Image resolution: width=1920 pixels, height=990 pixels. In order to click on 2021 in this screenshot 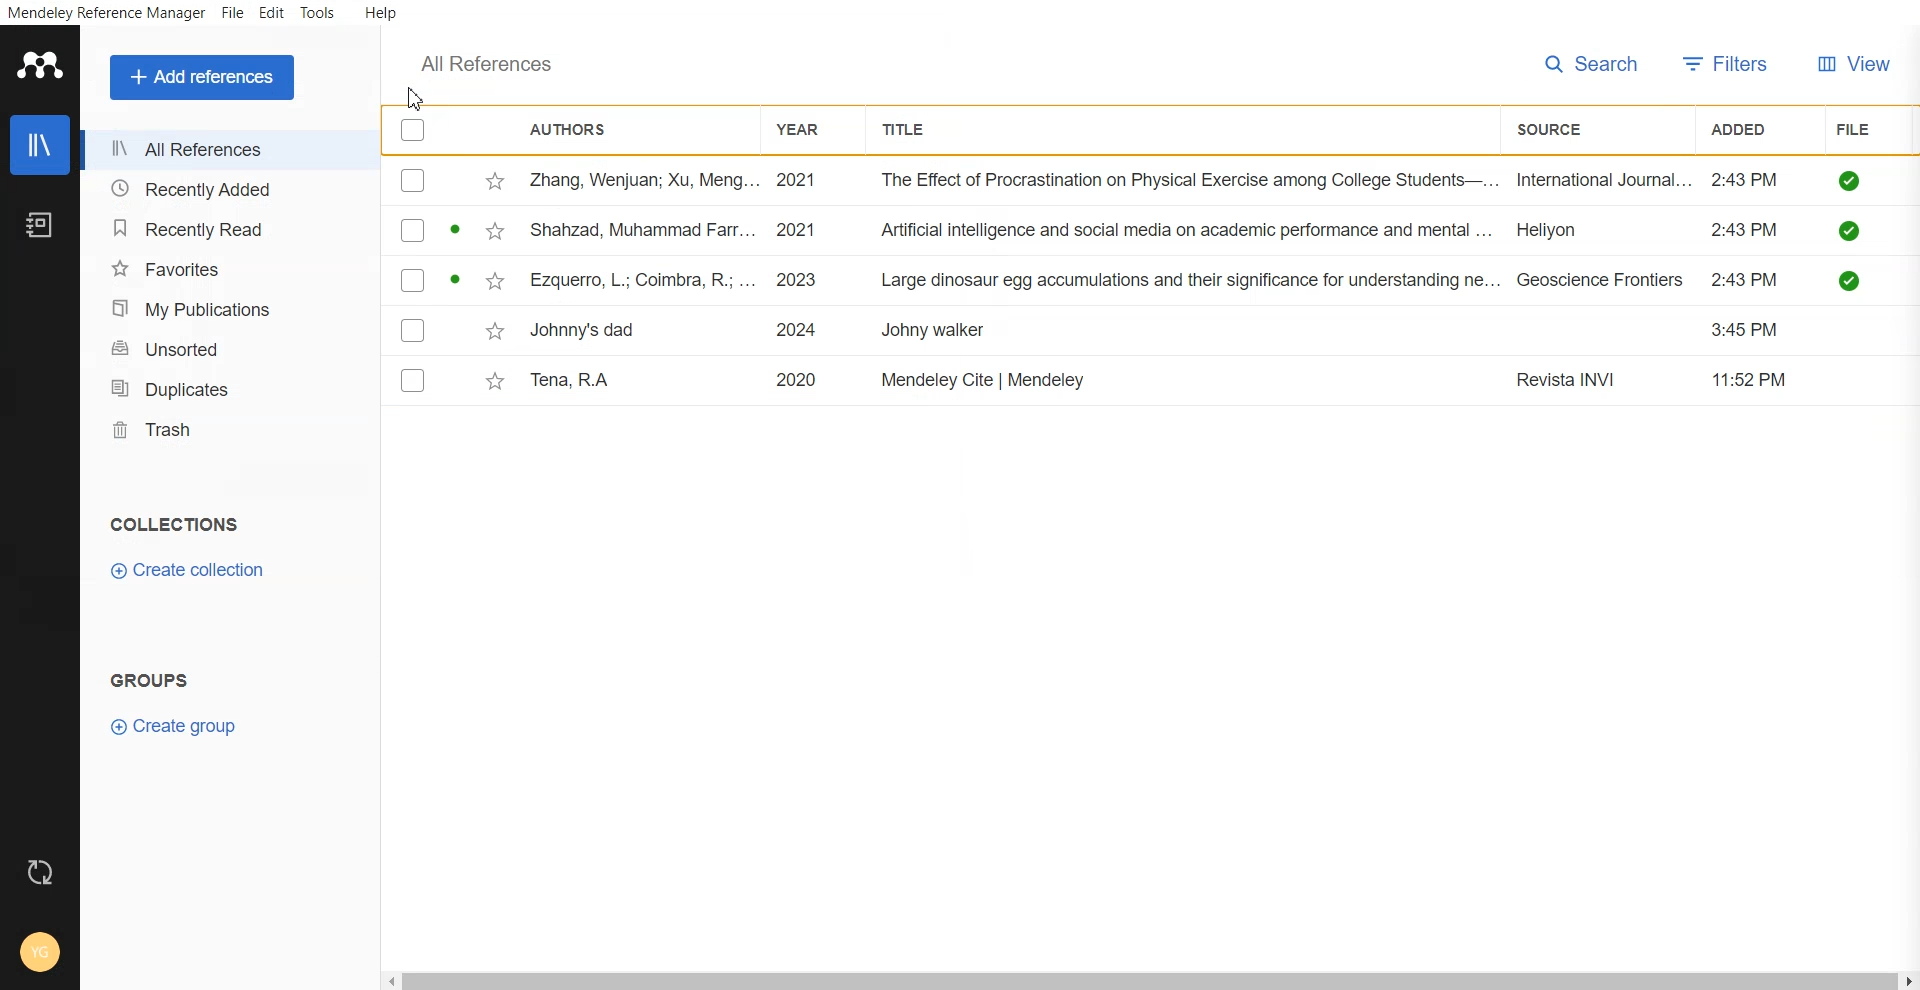, I will do `click(801, 229)`.